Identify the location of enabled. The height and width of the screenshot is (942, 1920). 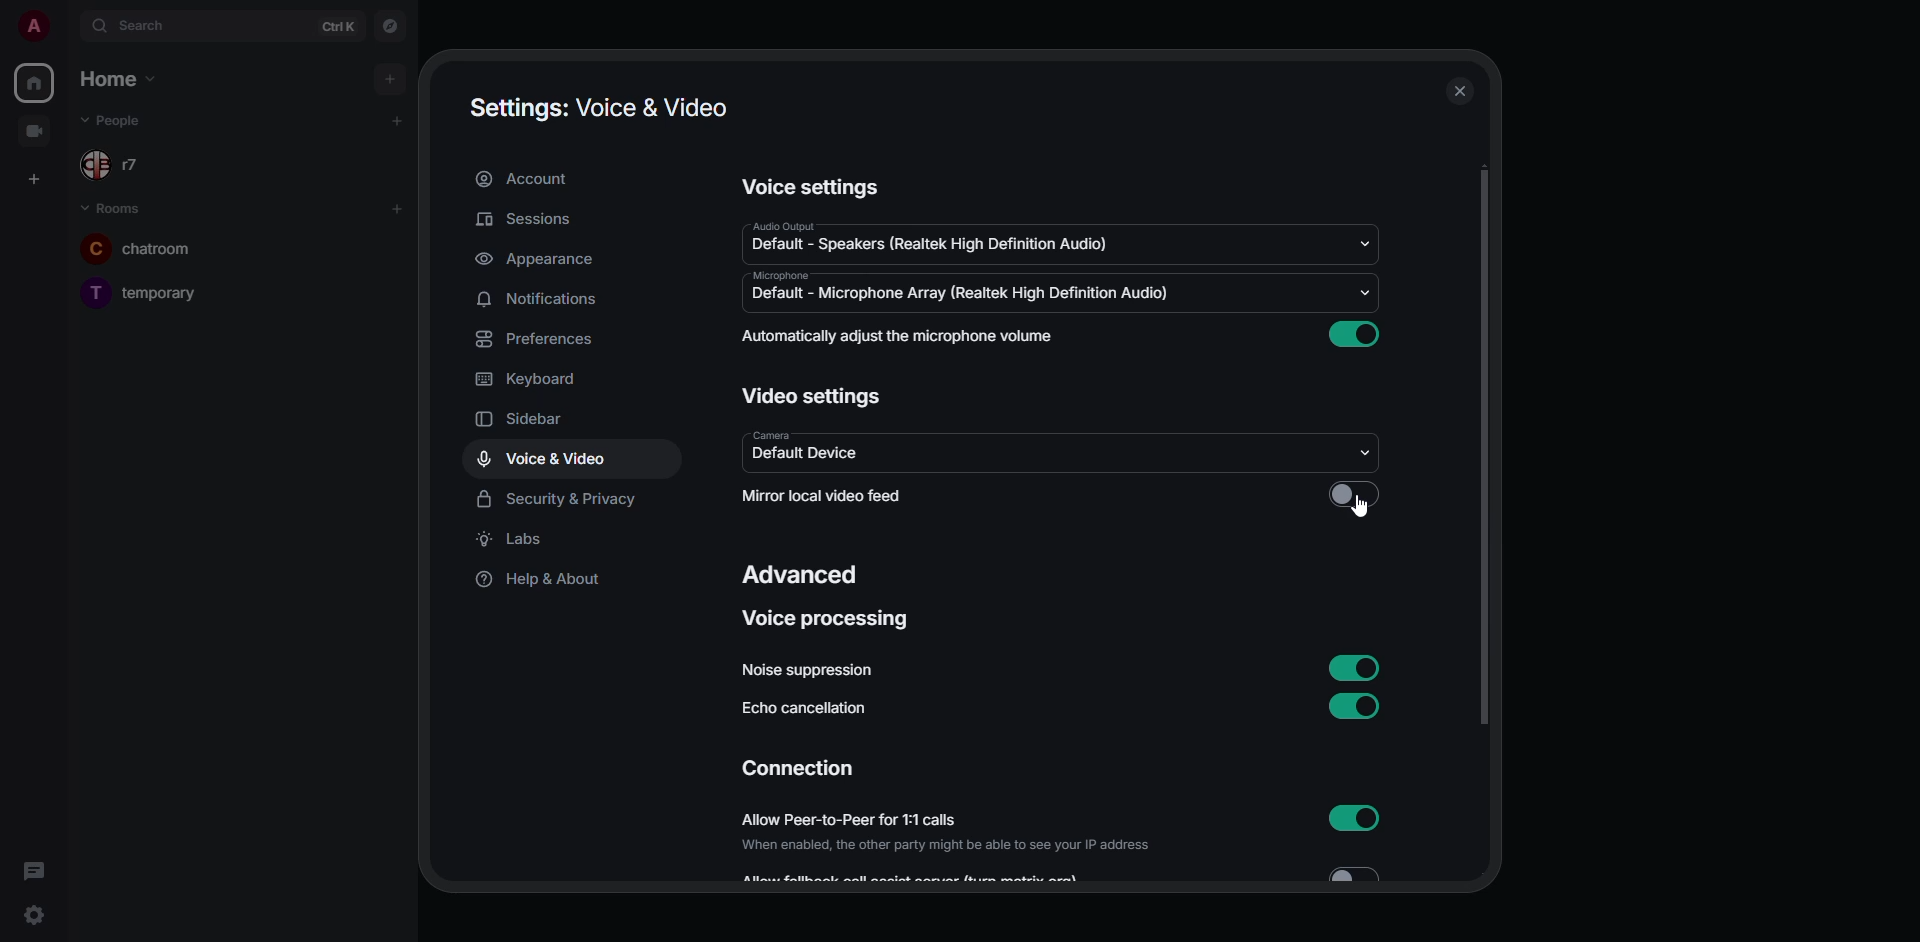
(1358, 814).